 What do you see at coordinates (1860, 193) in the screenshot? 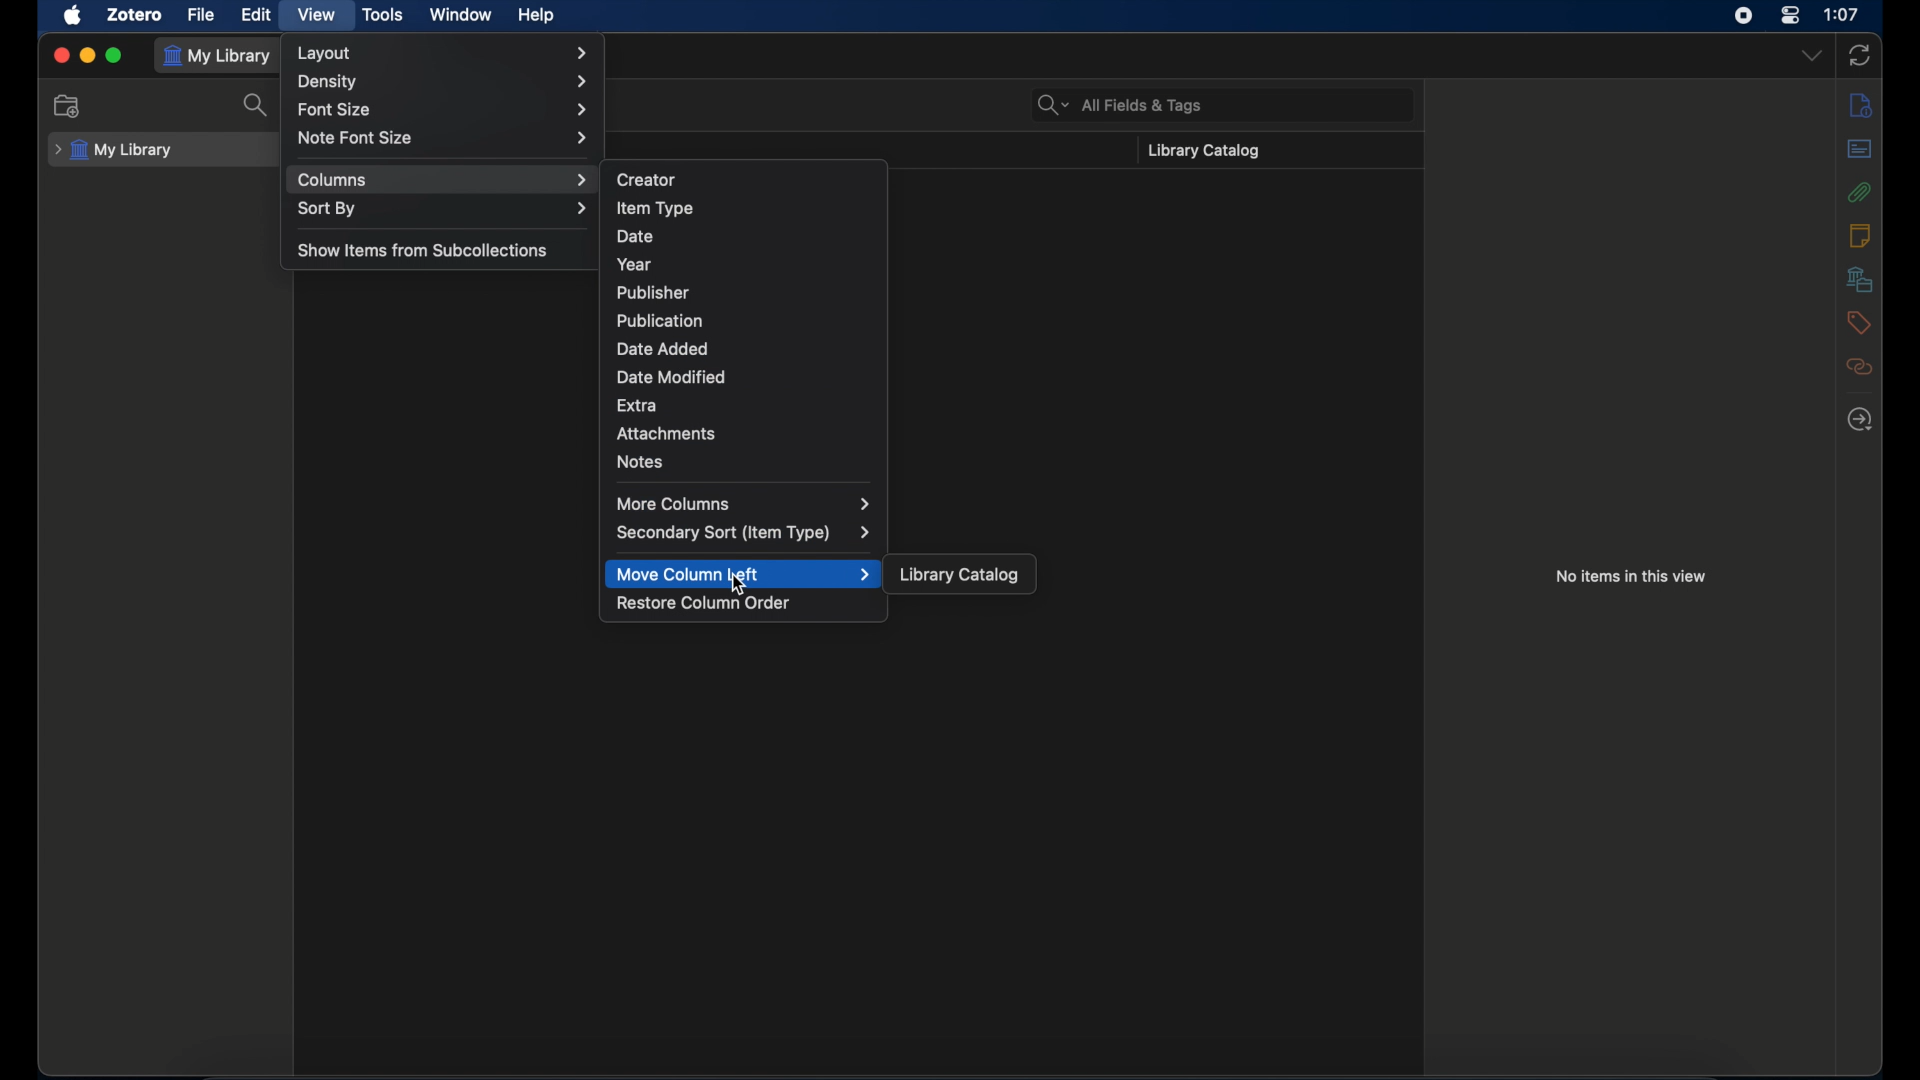
I see `attachments` at bounding box center [1860, 193].